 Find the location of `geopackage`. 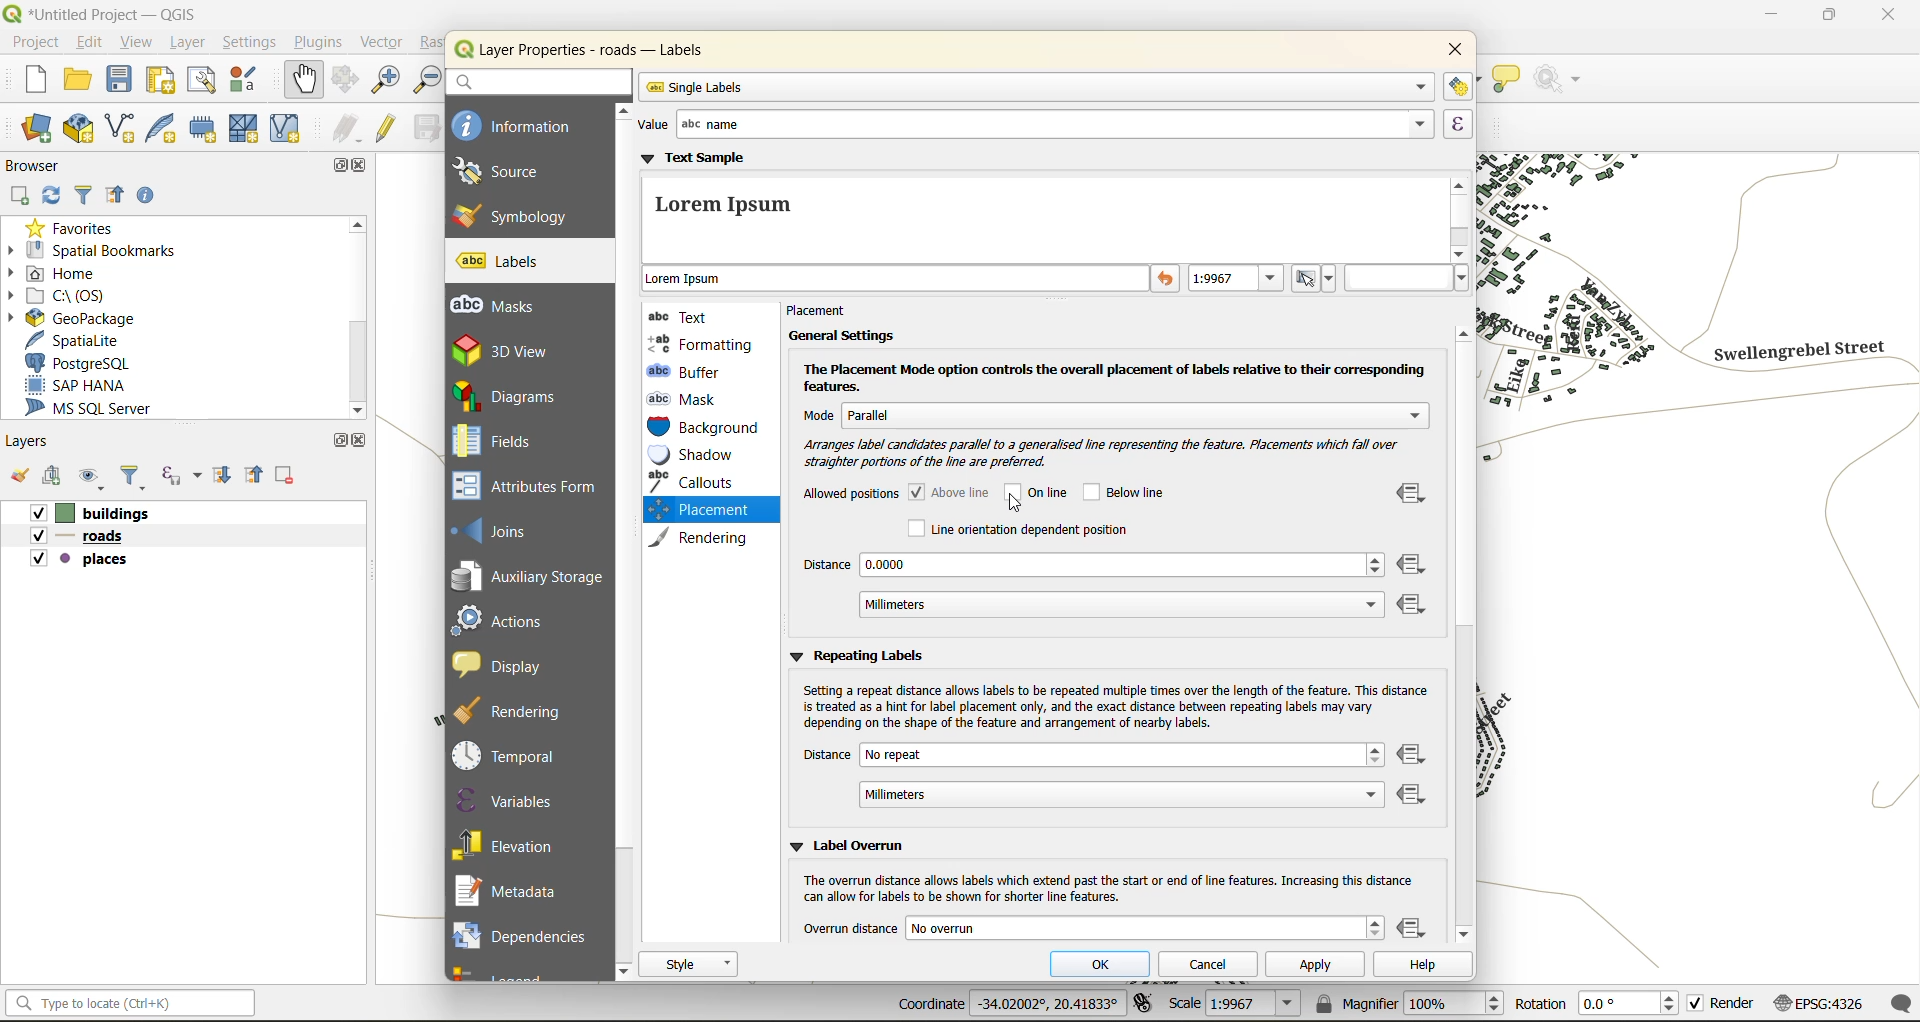

geopackage is located at coordinates (82, 321).